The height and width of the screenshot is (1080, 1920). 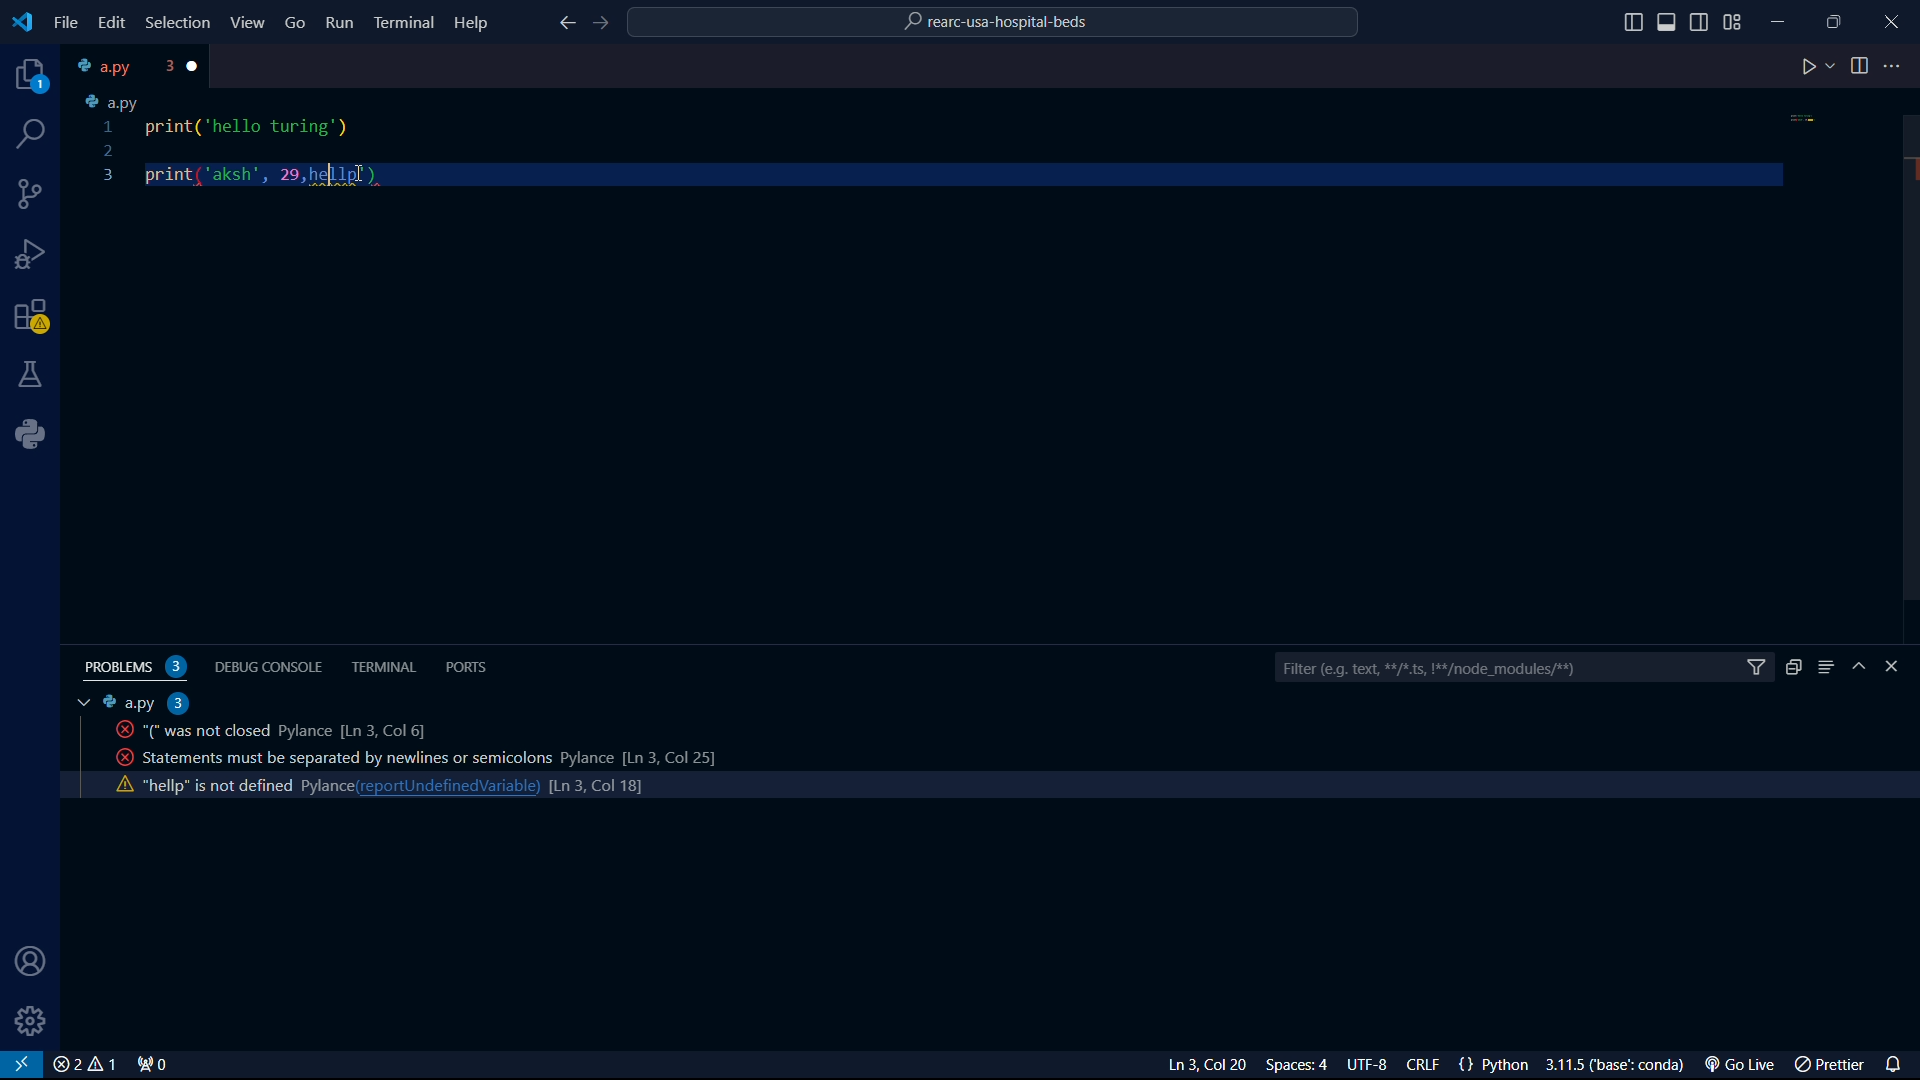 I want to click on toggle, so click(x=1860, y=66).